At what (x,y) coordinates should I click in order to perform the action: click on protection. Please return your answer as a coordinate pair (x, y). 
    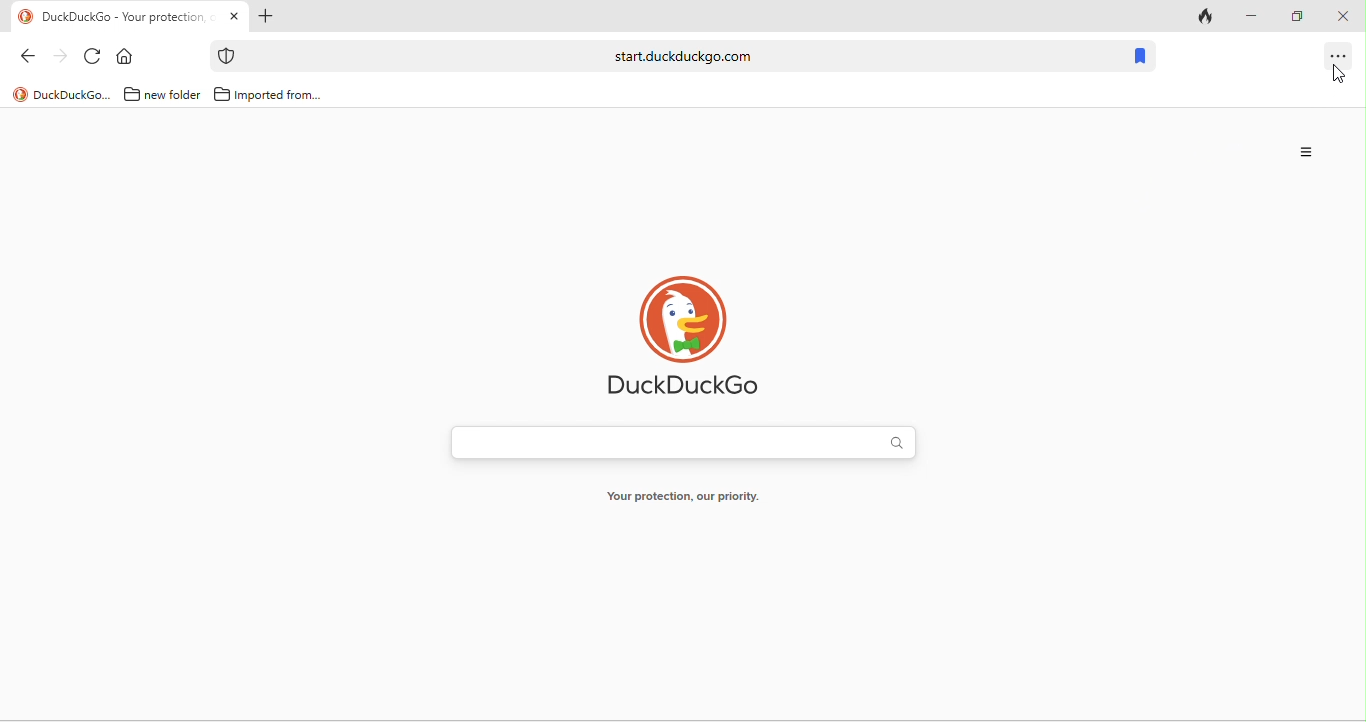
    Looking at the image, I should click on (225, 56).